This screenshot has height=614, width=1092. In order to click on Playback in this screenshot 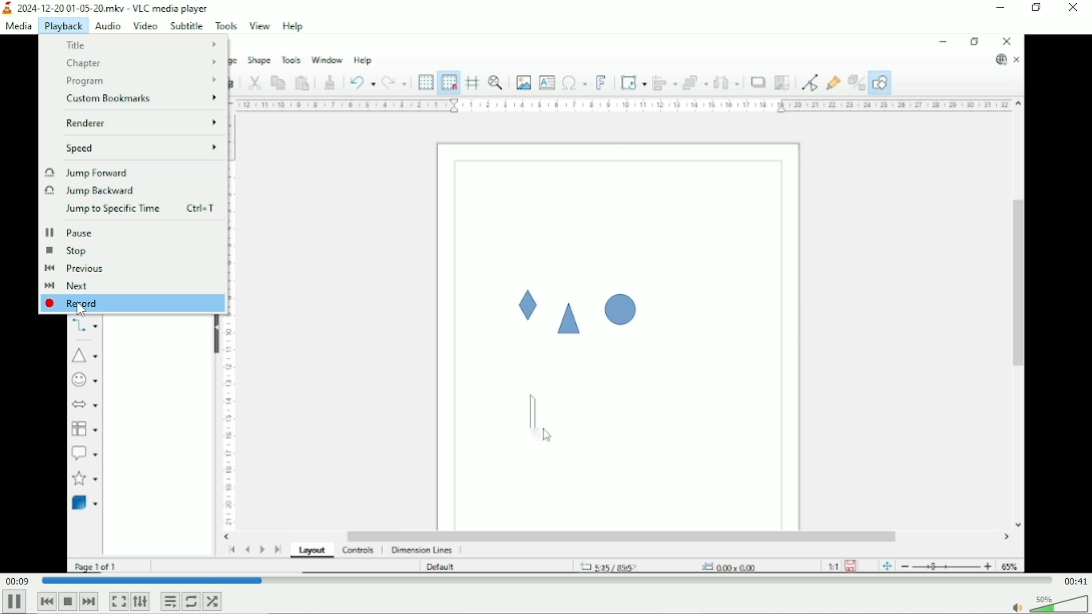, I will do `click(62, 26)`.